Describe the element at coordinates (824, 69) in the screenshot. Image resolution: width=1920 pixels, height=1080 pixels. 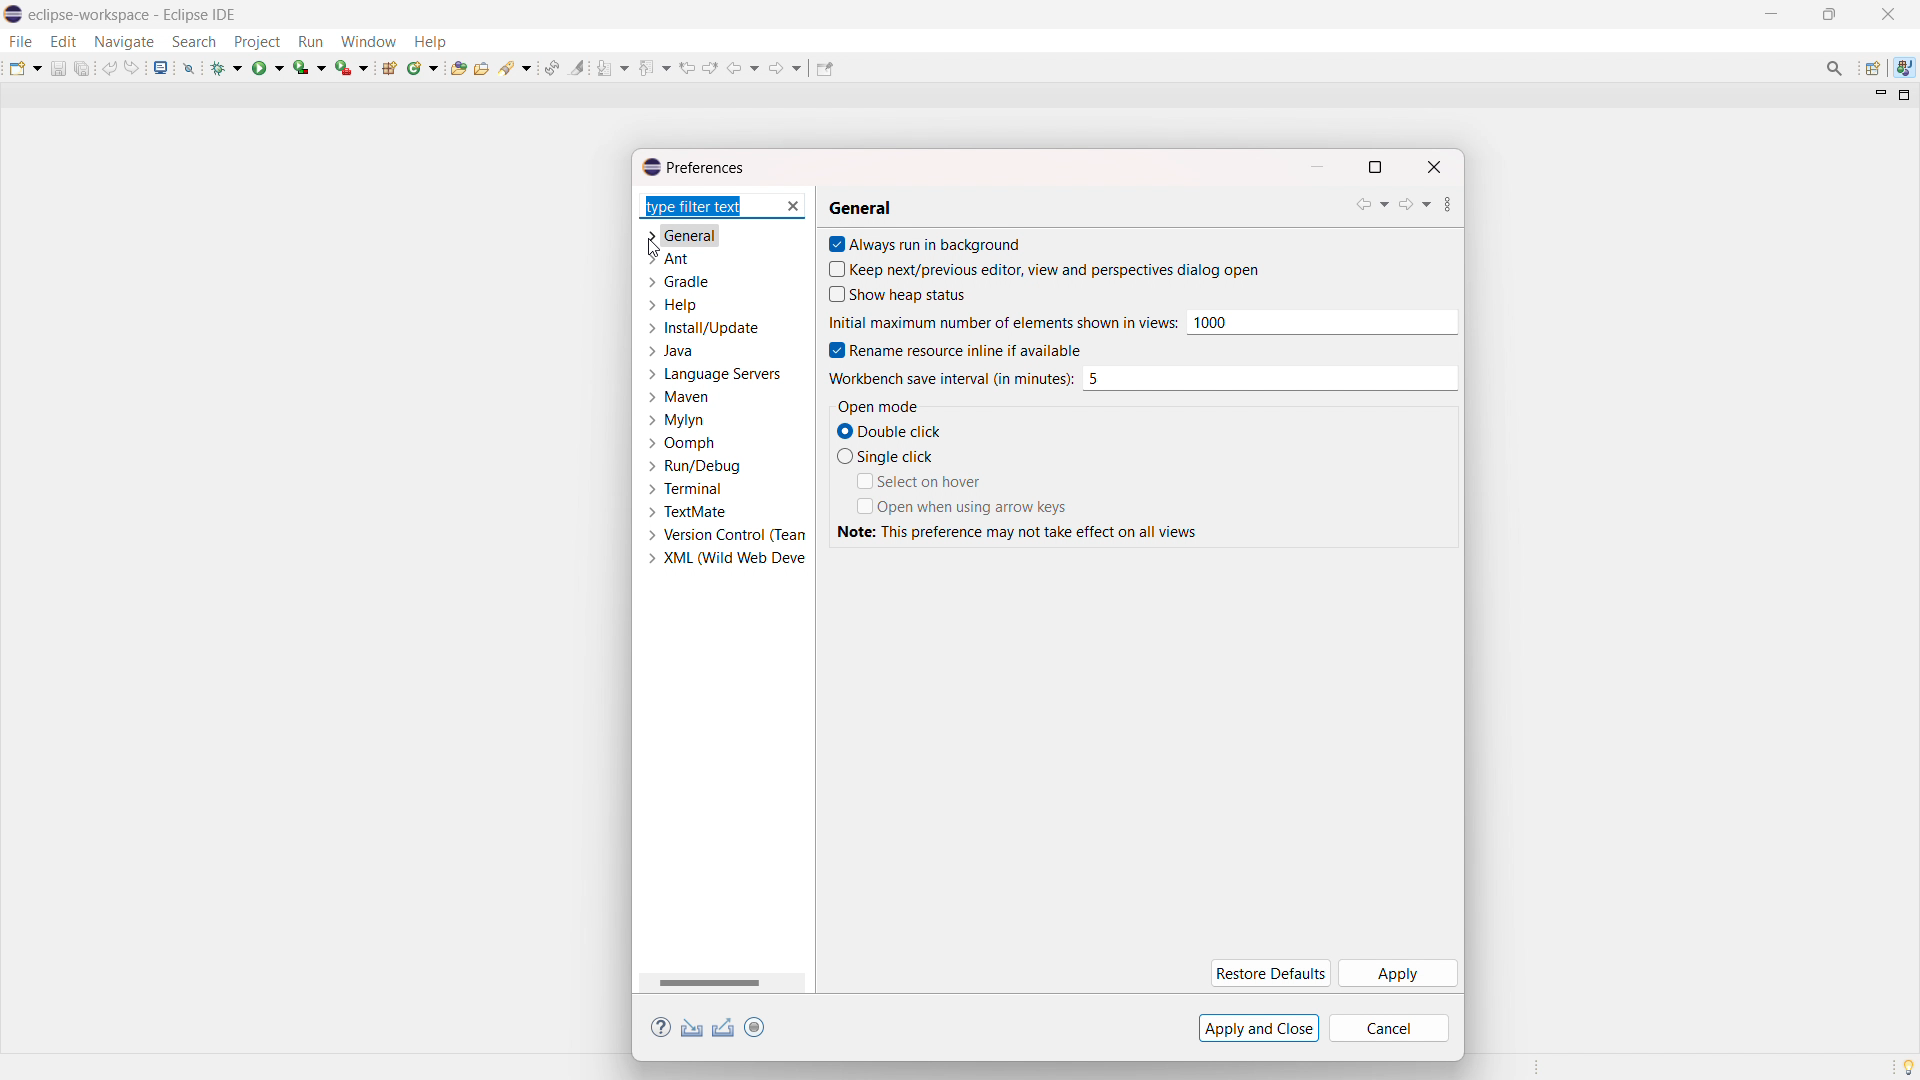
I see `pin editor` at that location.